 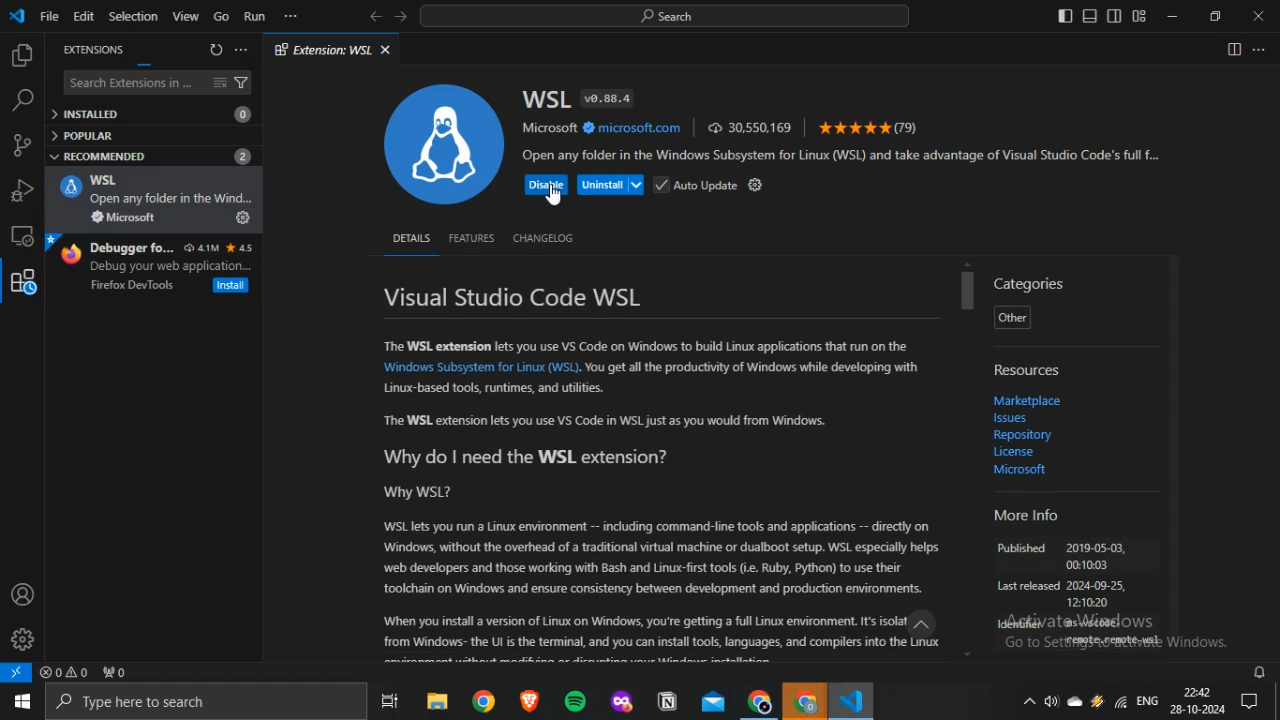 I want to click on Open any folder in the Windows Subsystem for Linux (WSL) and take advantage of Visual Studio Code's full f..., so click(x=845, y=156).